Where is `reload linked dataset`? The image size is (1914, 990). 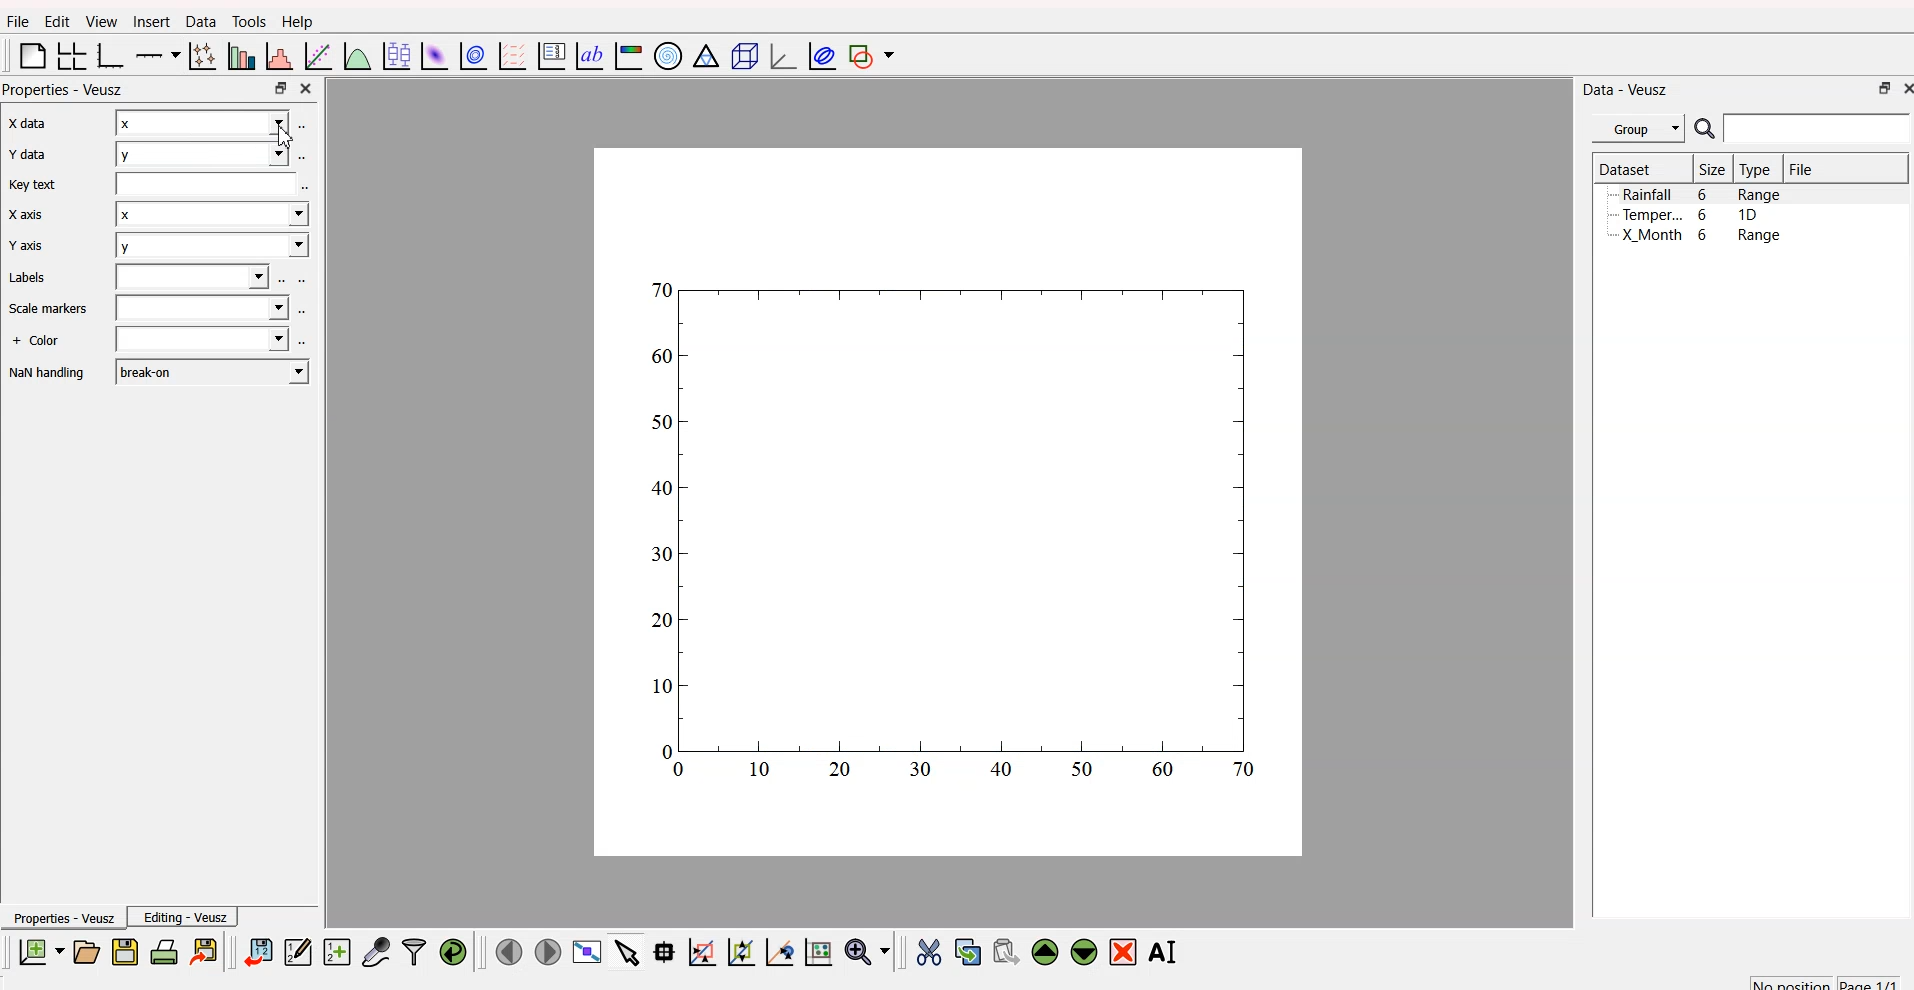
reload linked dataset is located at coordinates (452, 949).